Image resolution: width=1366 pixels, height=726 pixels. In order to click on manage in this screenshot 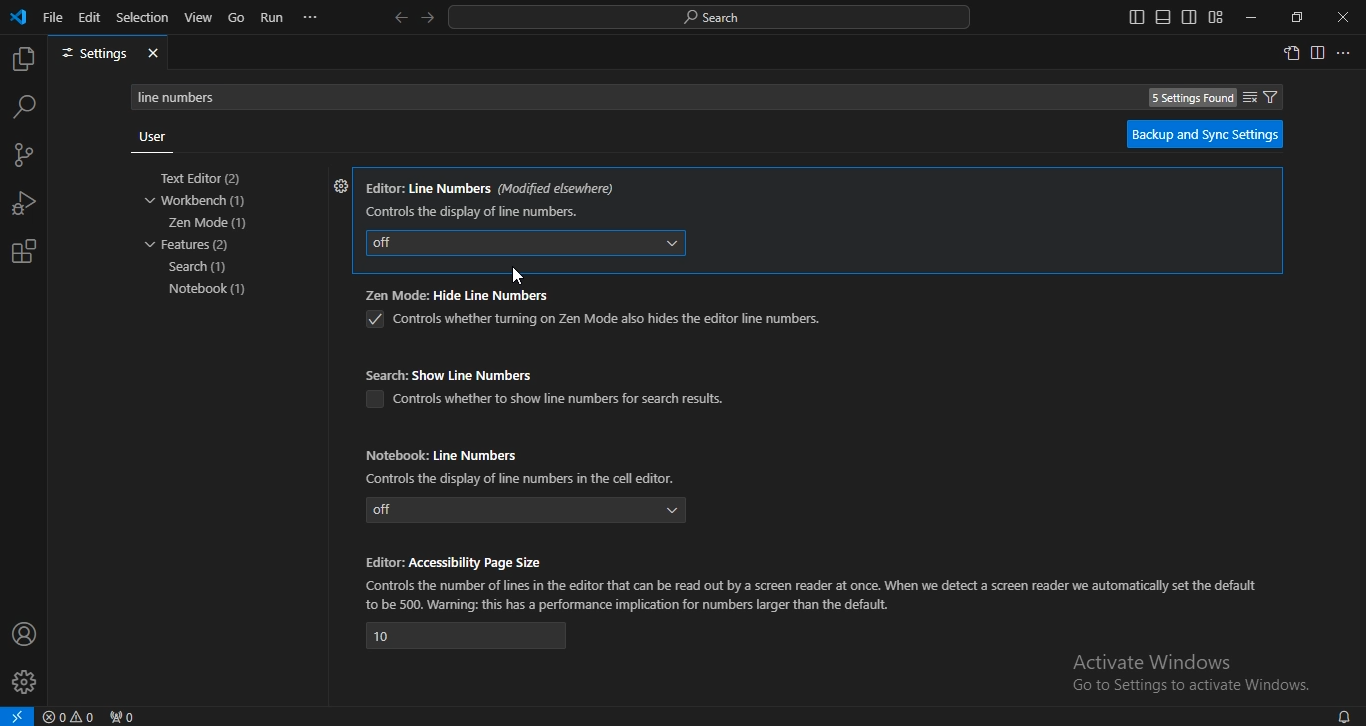, I will do `click(26, 684)`.